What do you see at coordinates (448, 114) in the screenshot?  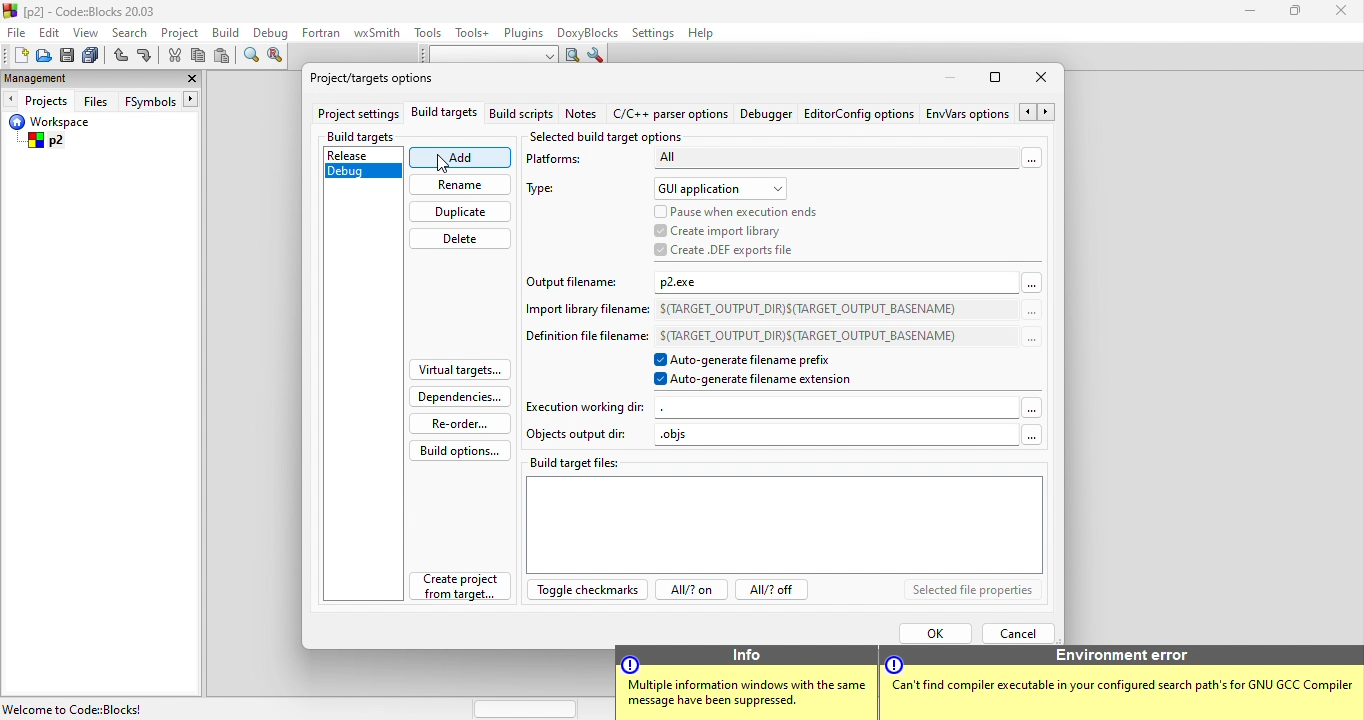 I see `build targets` at bounding box center [448, 114].